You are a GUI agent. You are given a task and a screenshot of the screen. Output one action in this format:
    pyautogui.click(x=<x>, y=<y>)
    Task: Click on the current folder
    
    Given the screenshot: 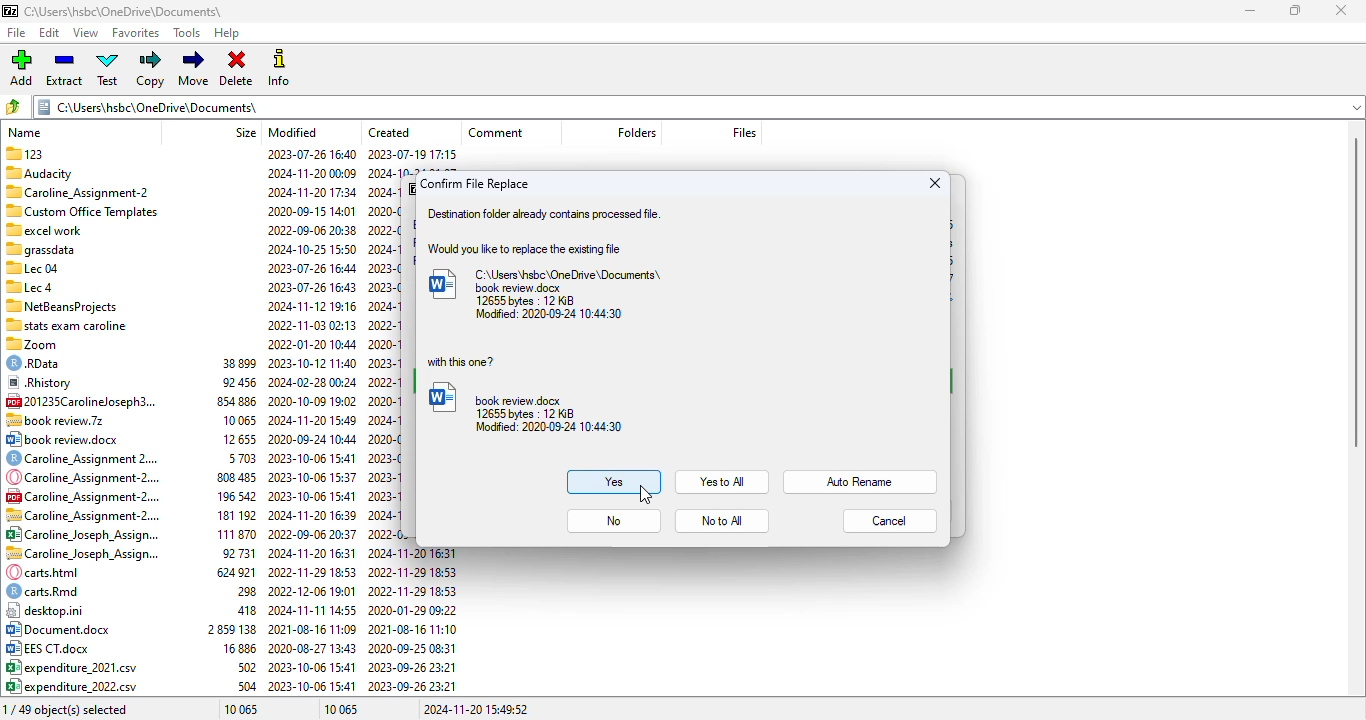 What is the action you would take?
    pyautogui.click(x=698, y=106)
    